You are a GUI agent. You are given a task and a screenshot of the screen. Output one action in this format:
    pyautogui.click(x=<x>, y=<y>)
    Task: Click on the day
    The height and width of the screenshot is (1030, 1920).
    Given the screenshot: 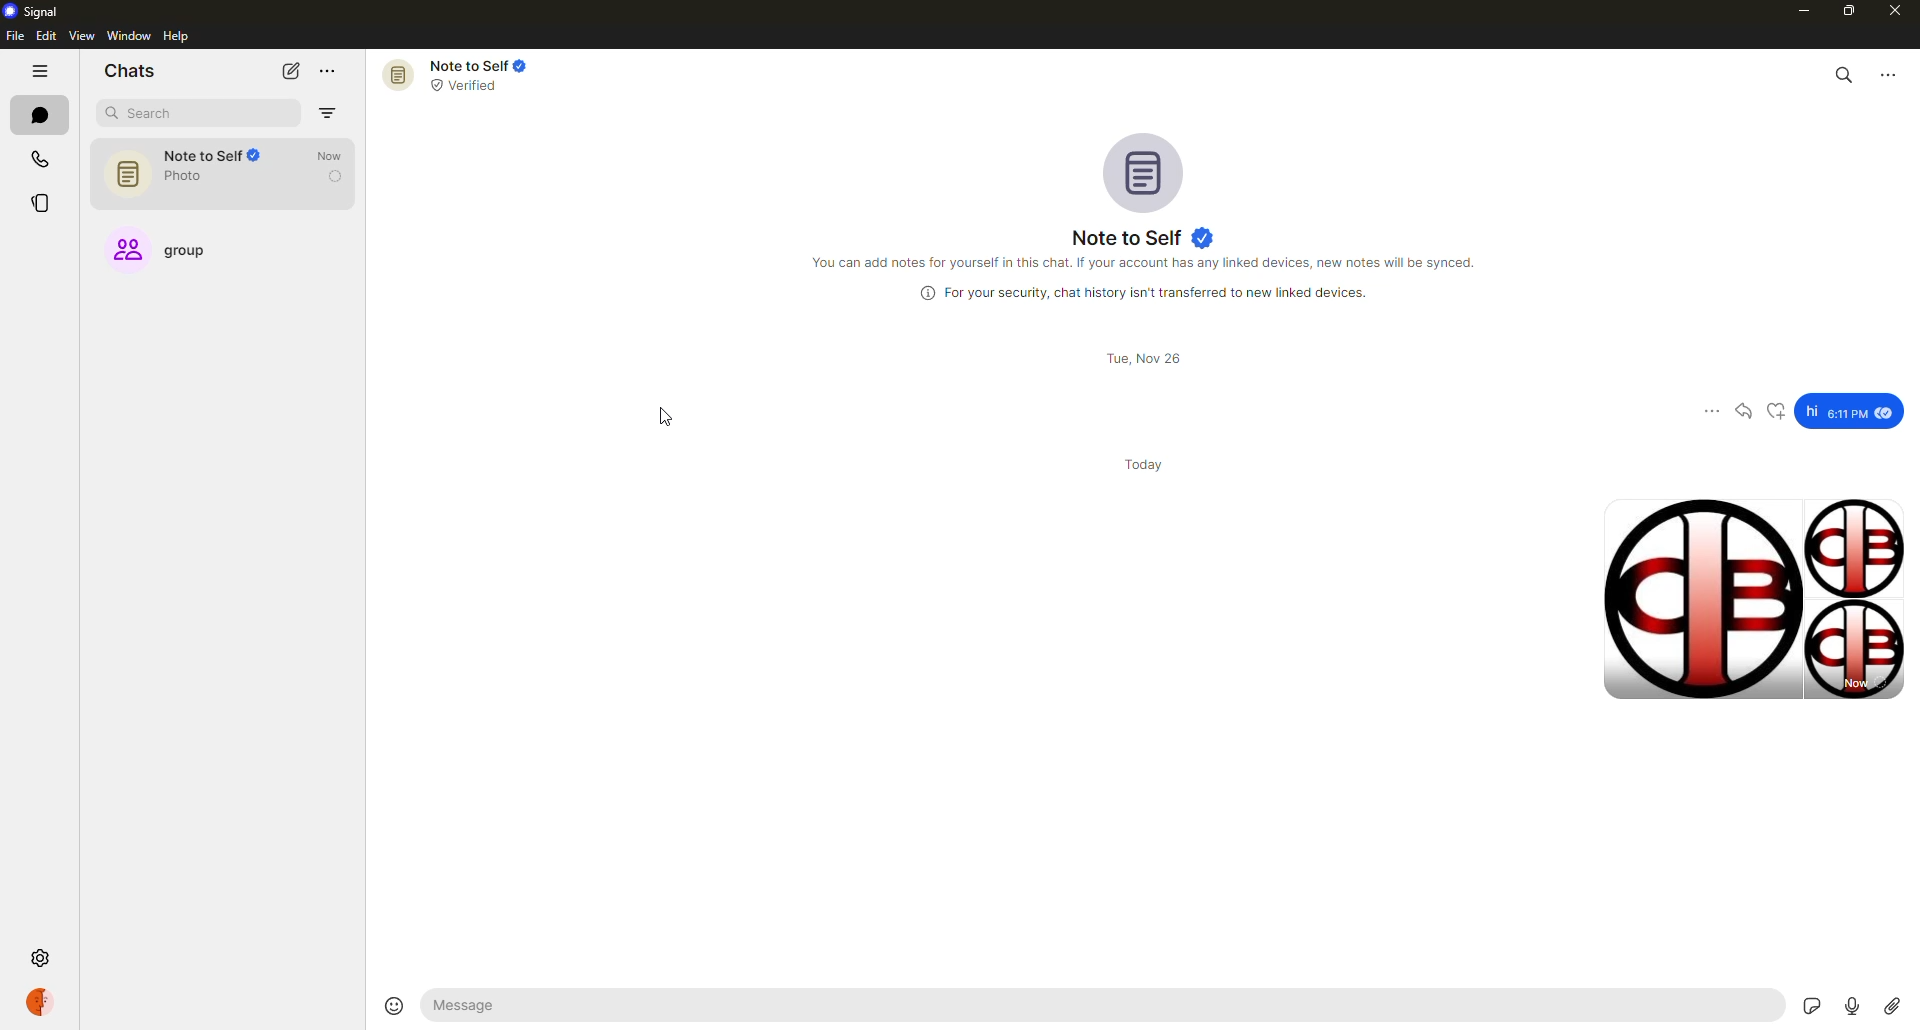 What is the action you would take?
    pyautogui.click(x=1148, y=466)
    